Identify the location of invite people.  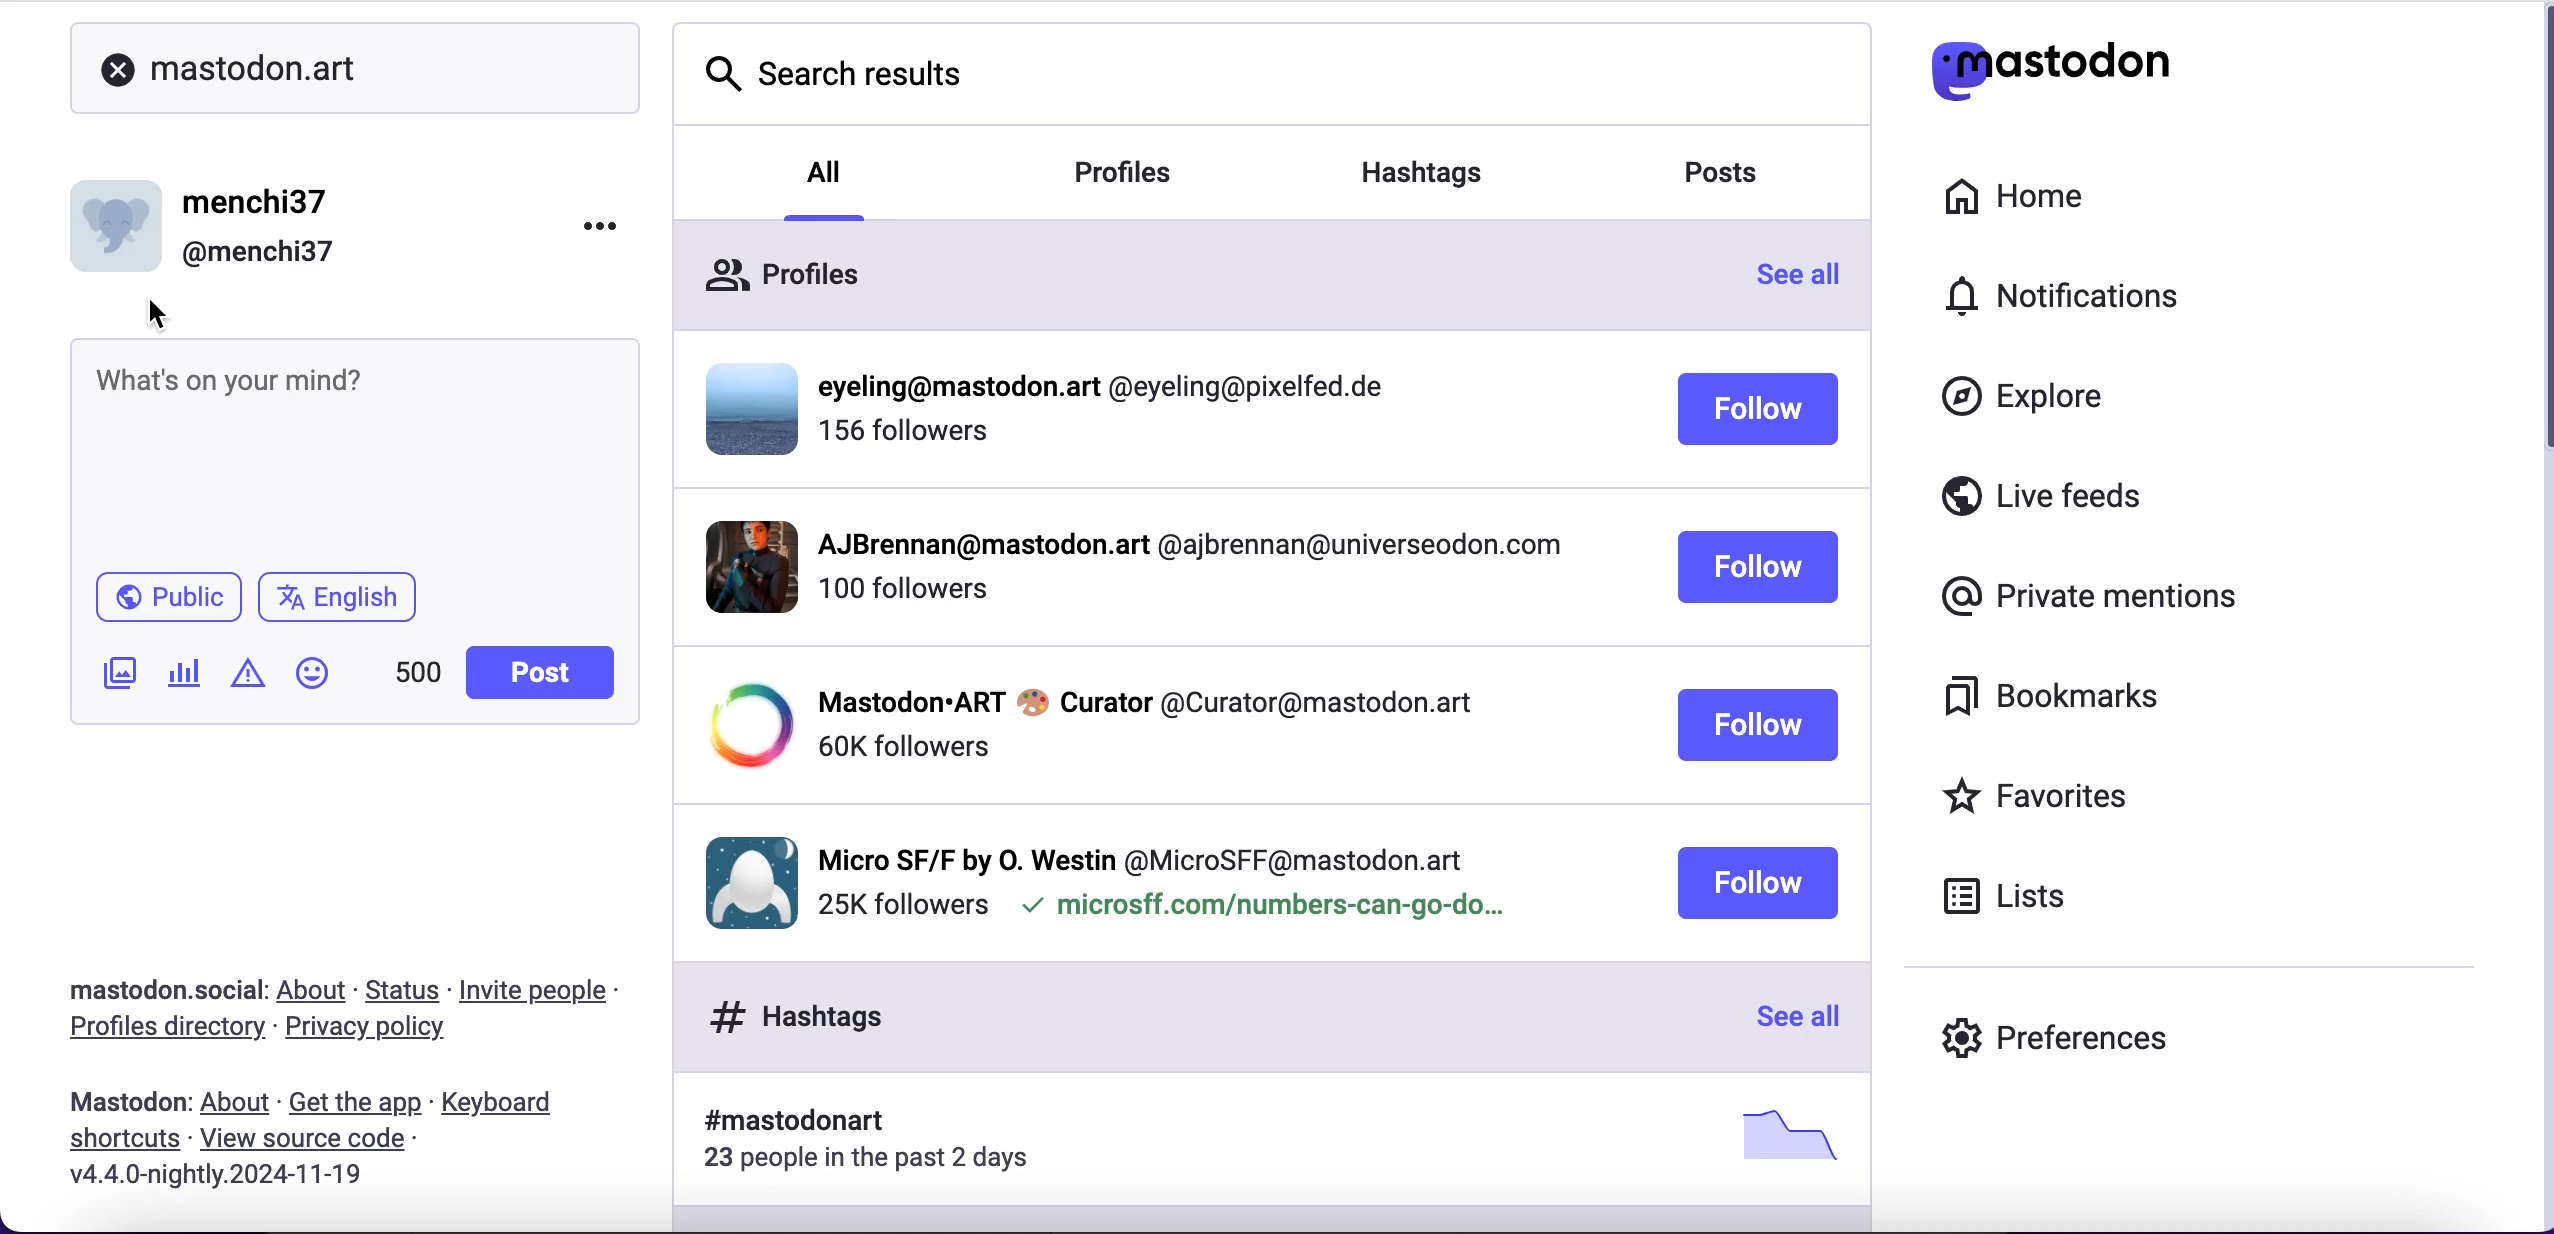
(541, 990).